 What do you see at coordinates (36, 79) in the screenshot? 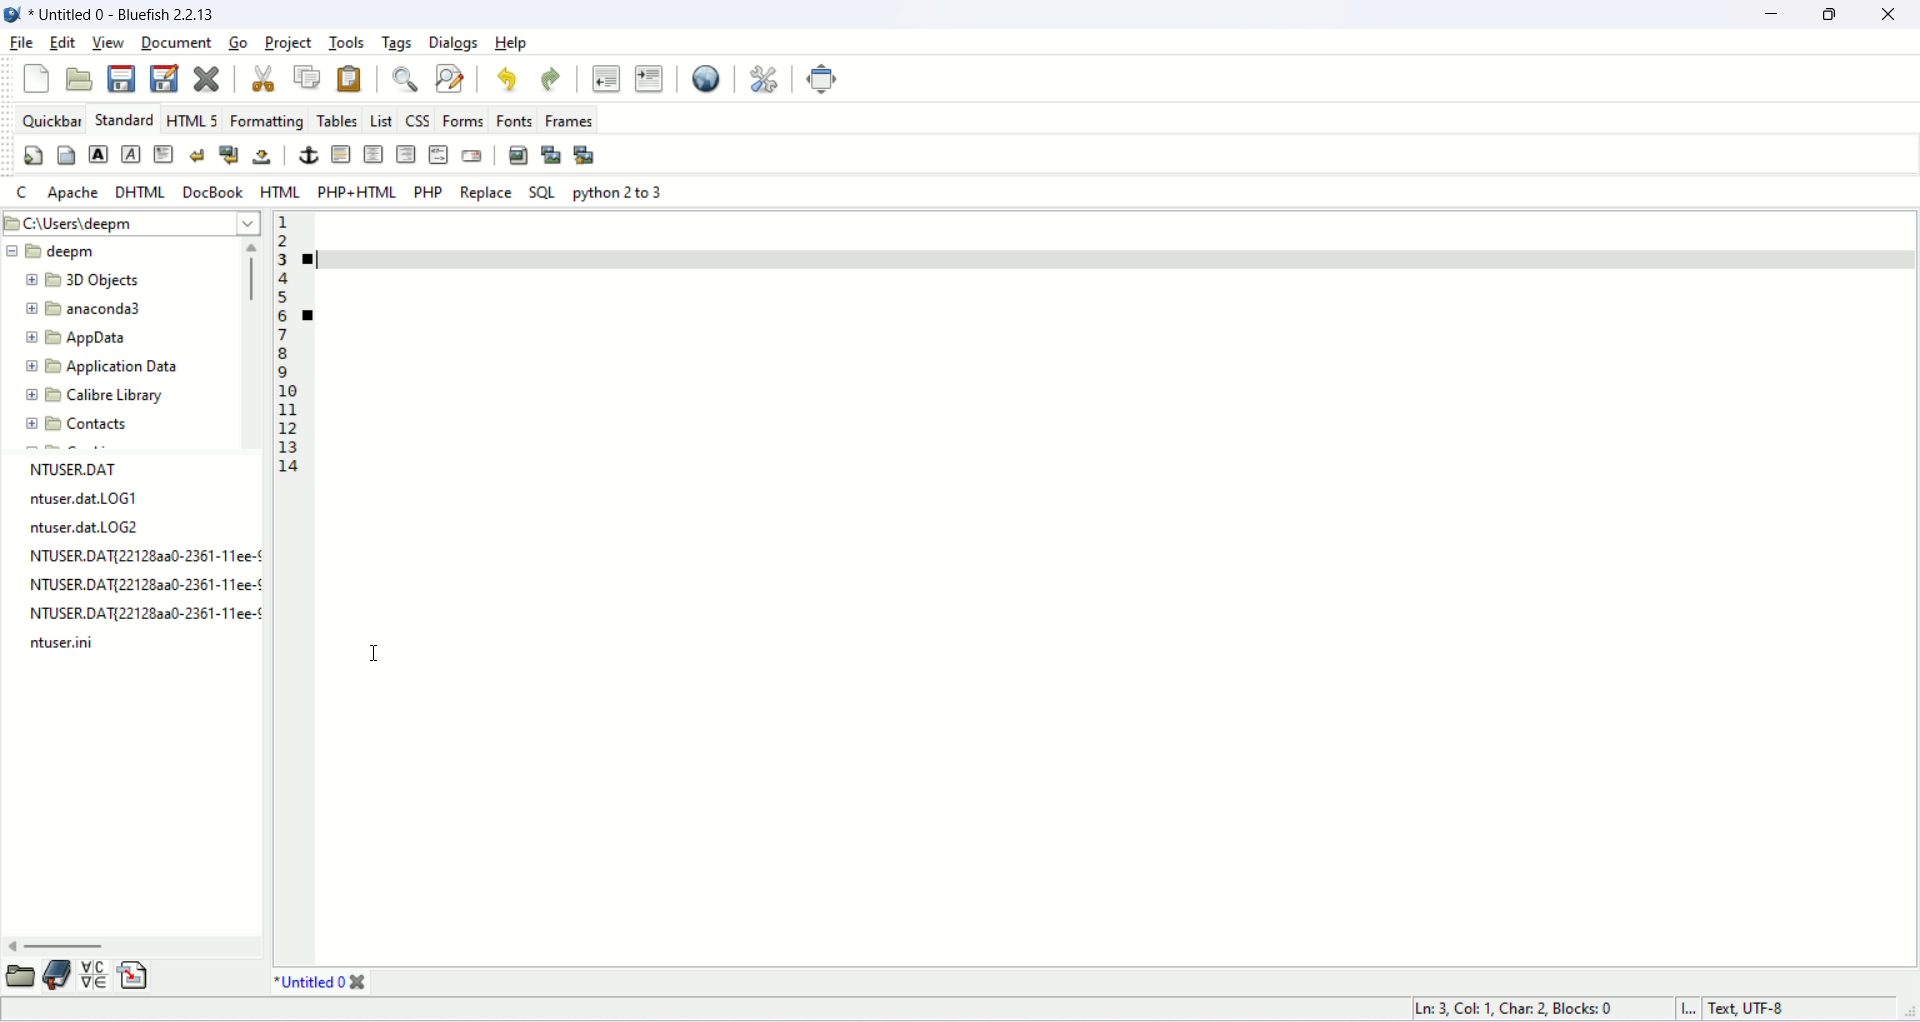
I see `new file` at bounding box center [36, 79].